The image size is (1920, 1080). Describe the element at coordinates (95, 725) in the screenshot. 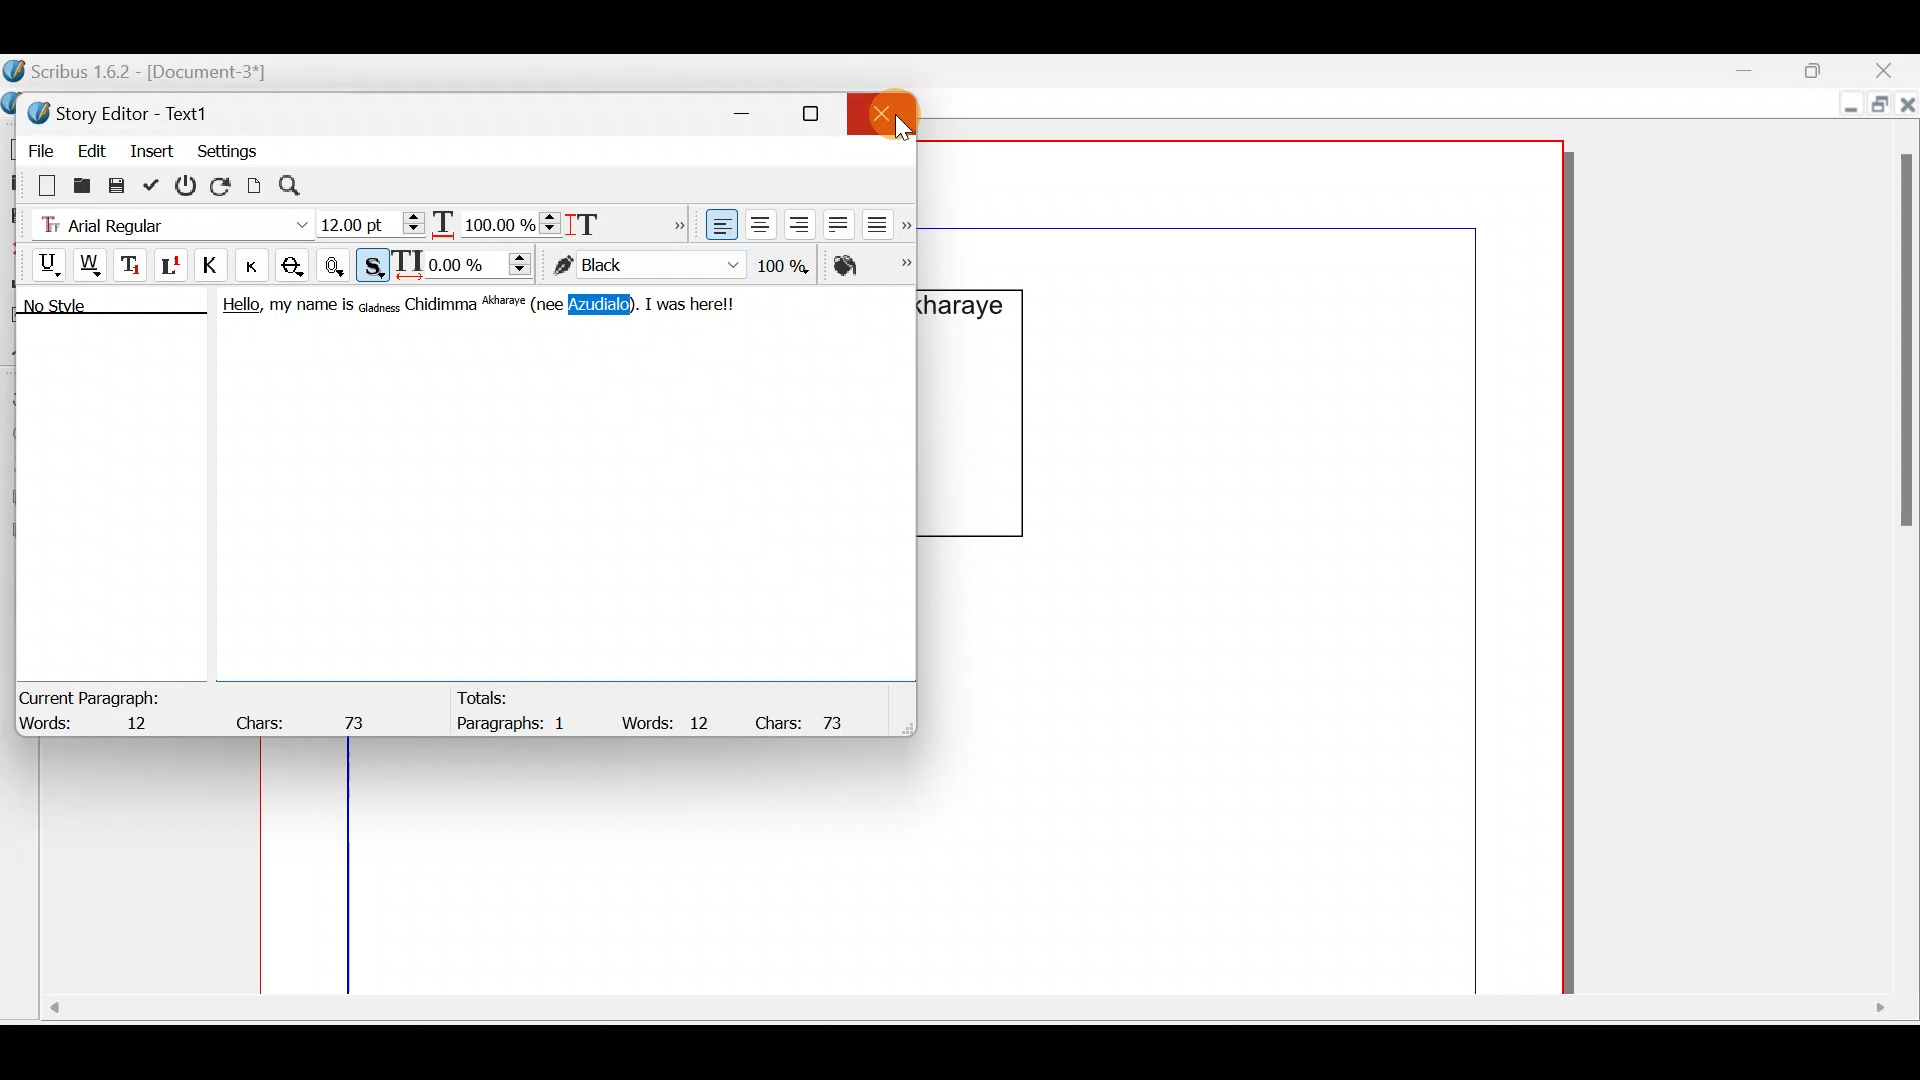

I see `Words: 12` at that location.